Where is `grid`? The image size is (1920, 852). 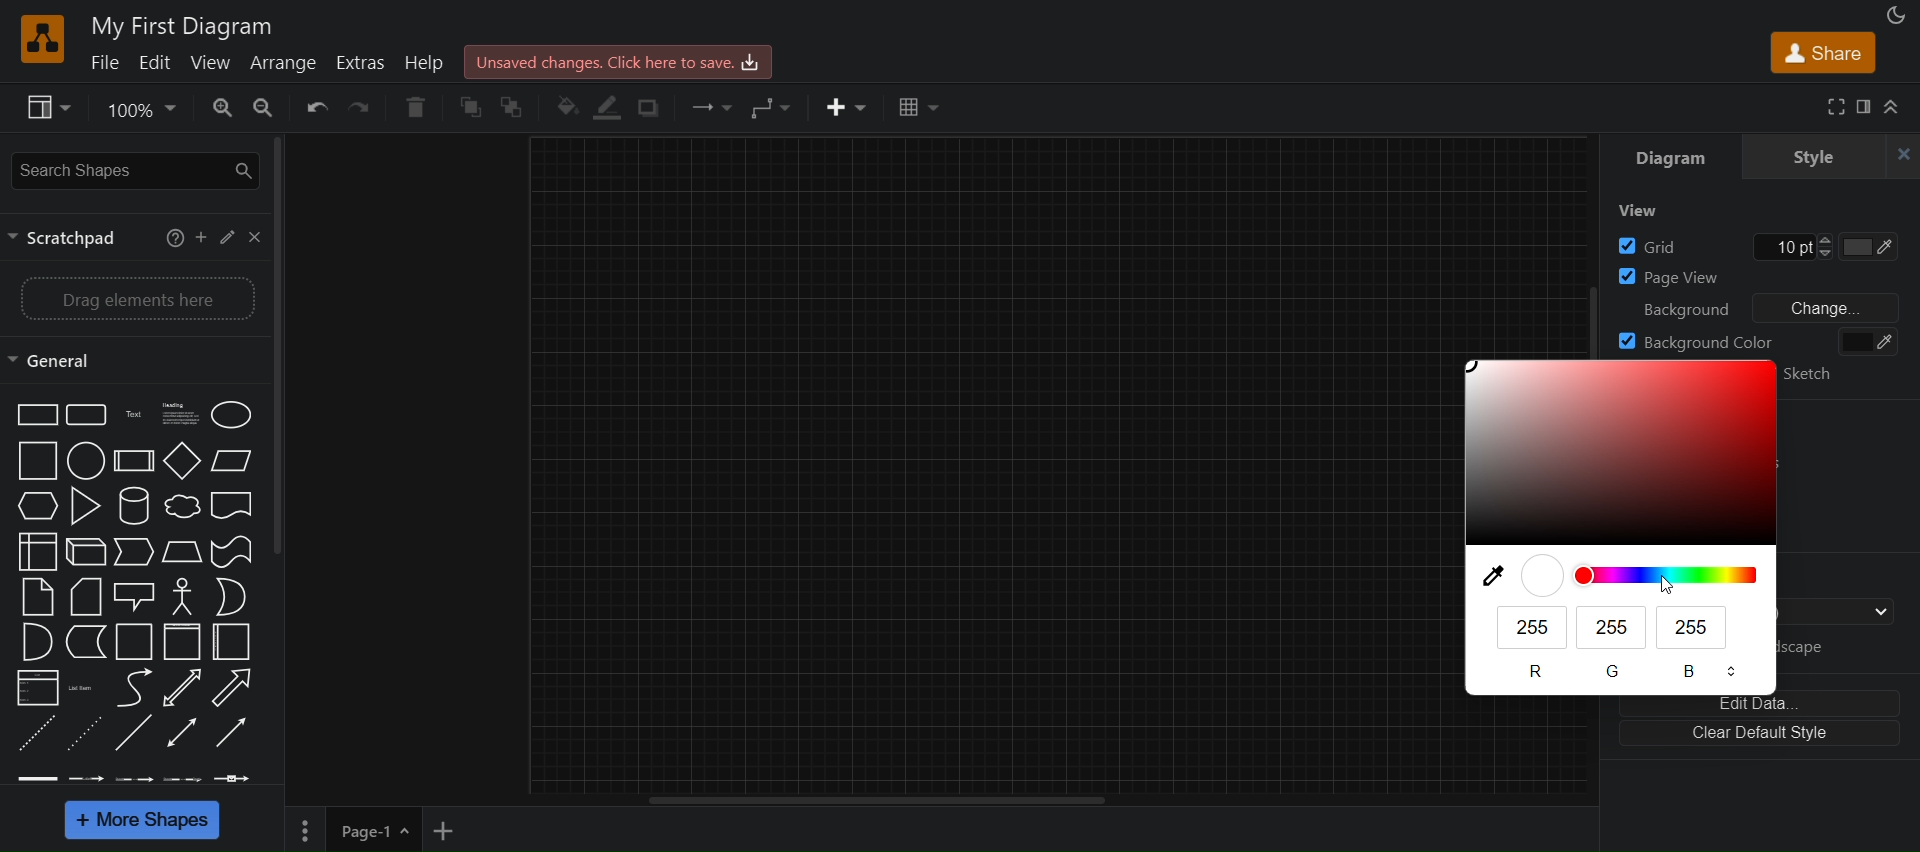 grid is located at coordinates (1755, 244).